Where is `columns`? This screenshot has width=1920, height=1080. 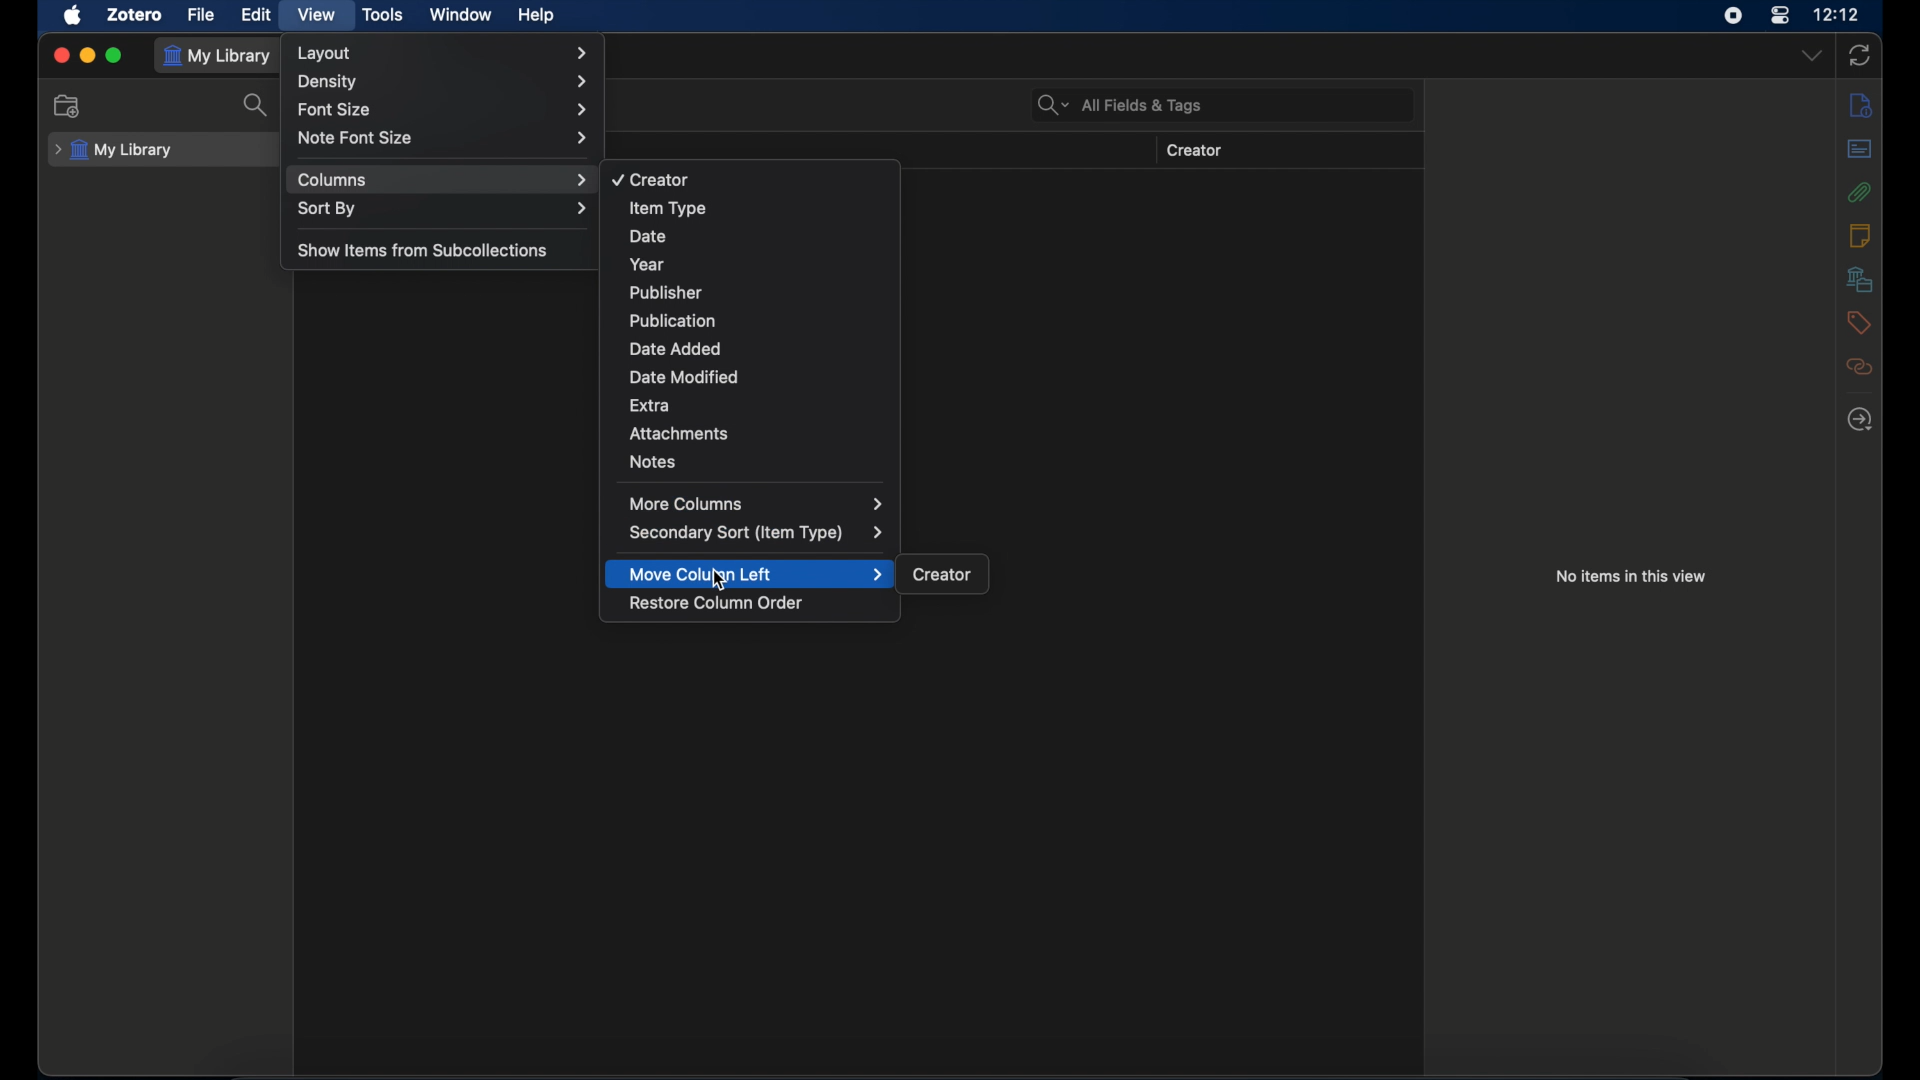
columns is located at coordinates (443, 180).